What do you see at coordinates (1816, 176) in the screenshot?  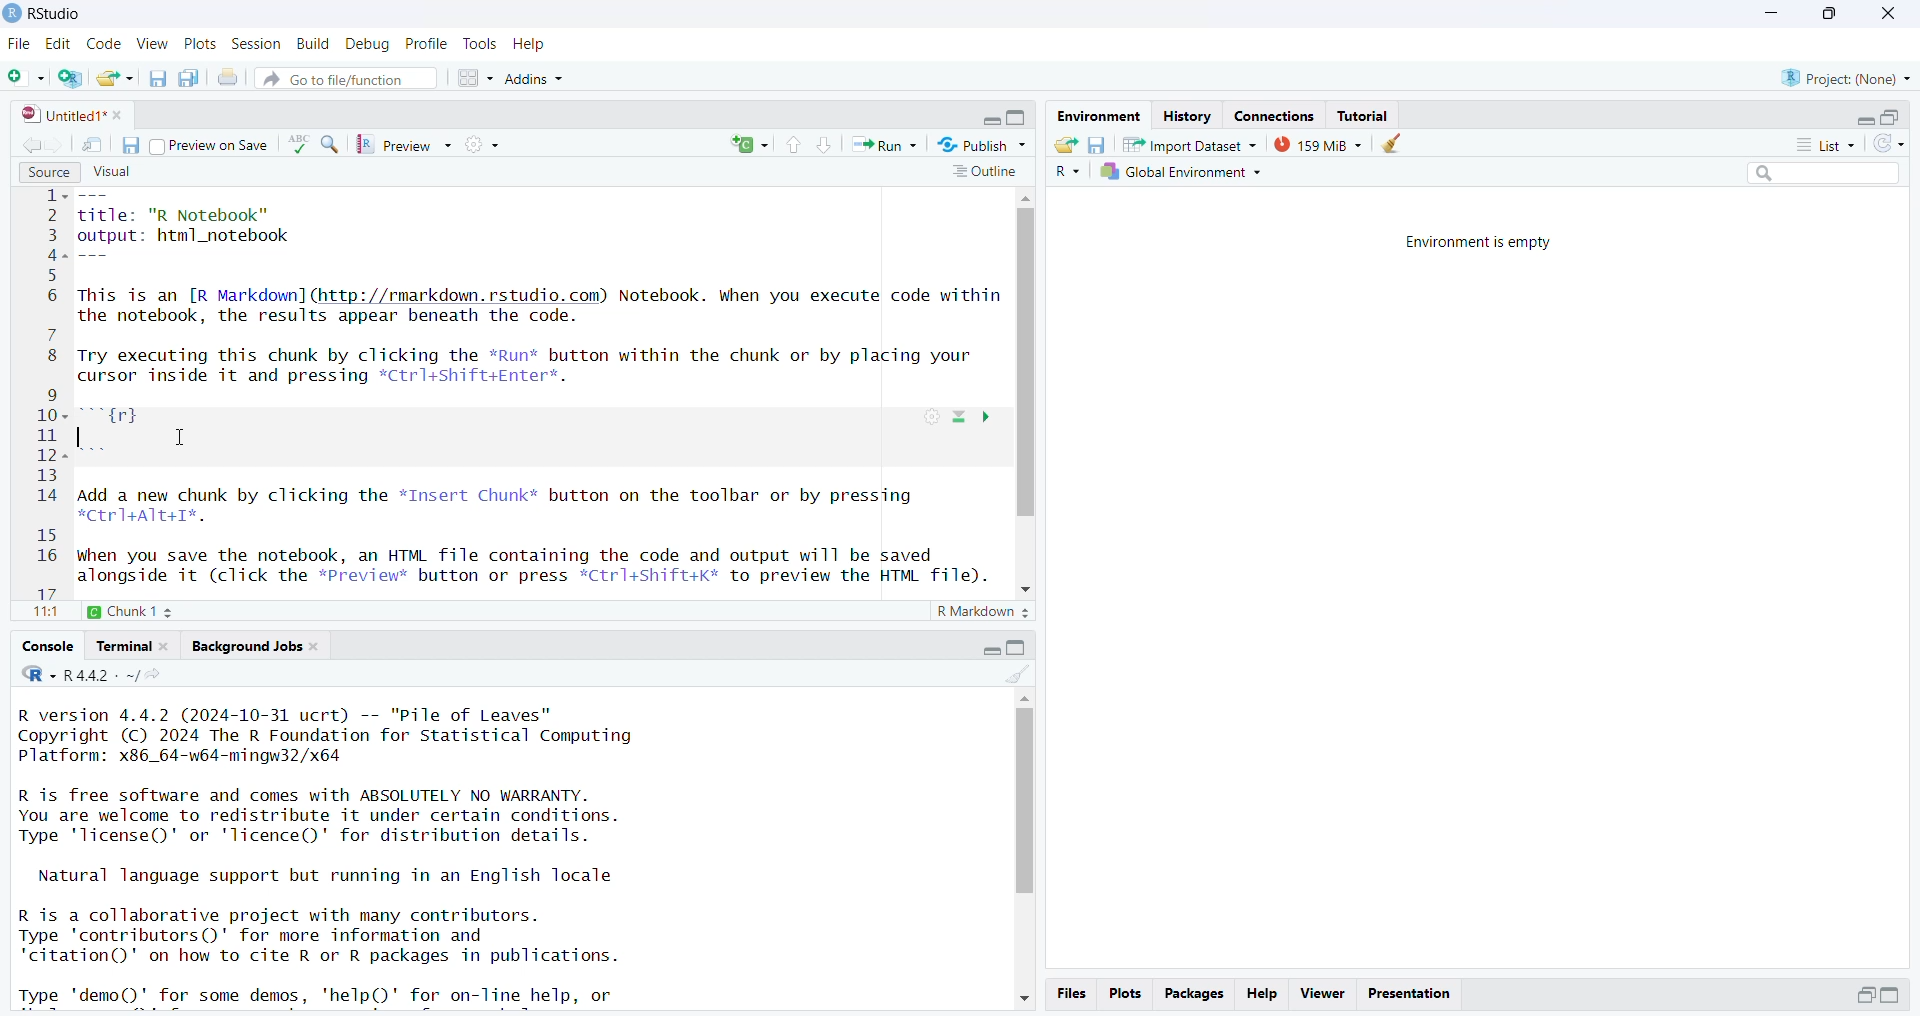 I see `search` at bounding box center [1816, 176].